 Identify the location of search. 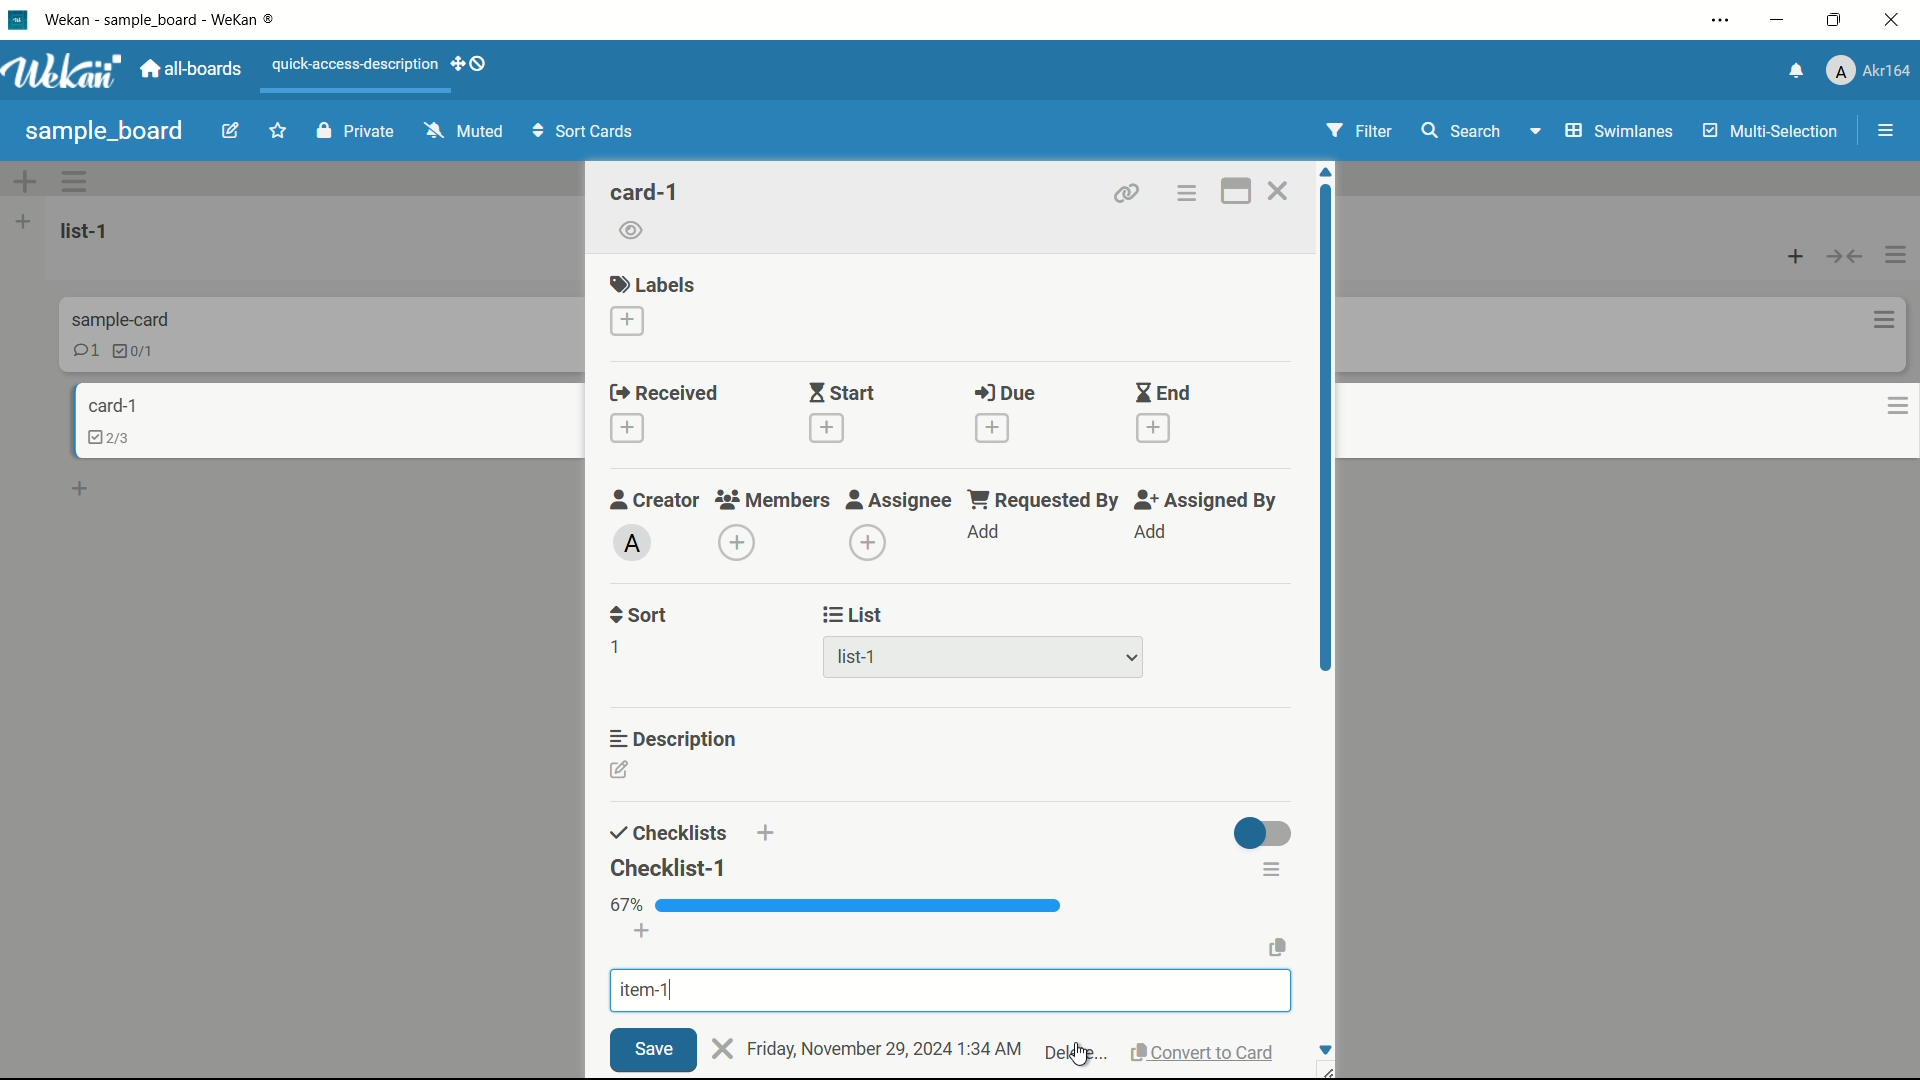
(1467, 133).